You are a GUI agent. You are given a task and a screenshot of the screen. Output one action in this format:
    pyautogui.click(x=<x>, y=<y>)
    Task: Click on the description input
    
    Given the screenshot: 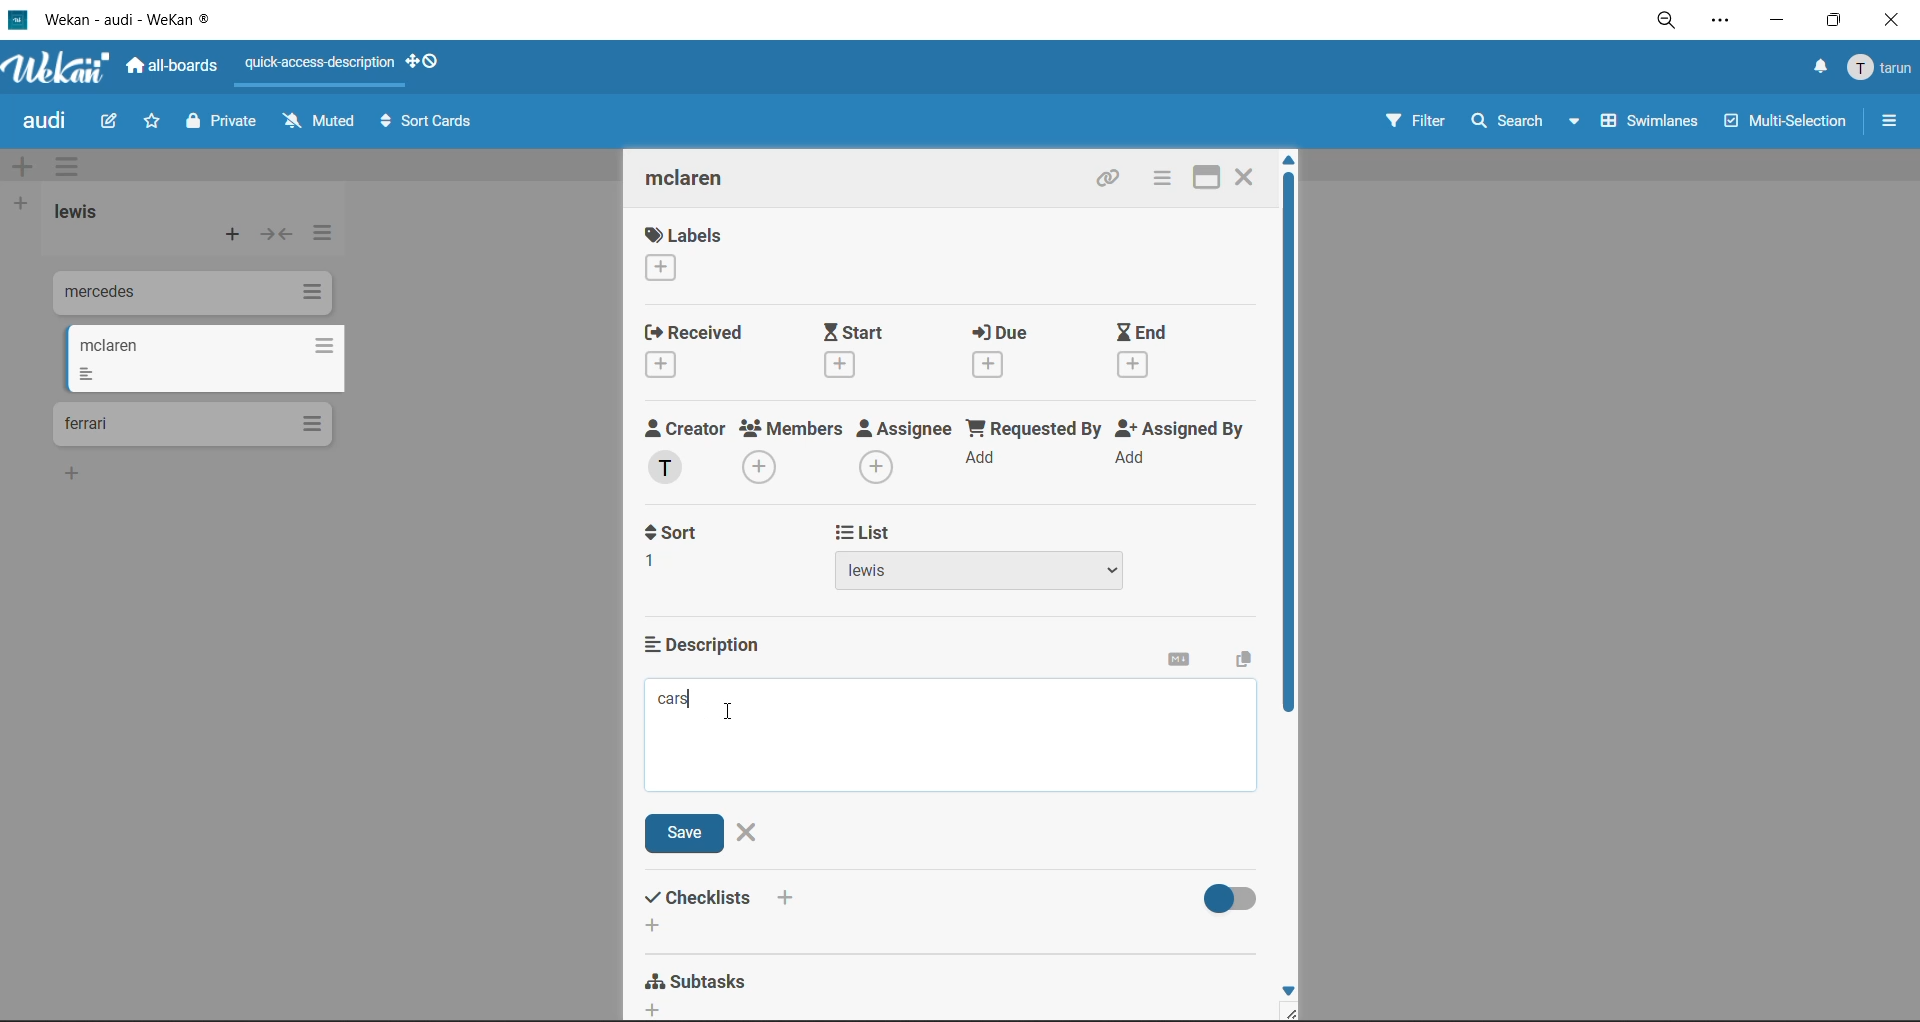 What is the action you would take?
    pyautogui.click(x=955, y=737)
    